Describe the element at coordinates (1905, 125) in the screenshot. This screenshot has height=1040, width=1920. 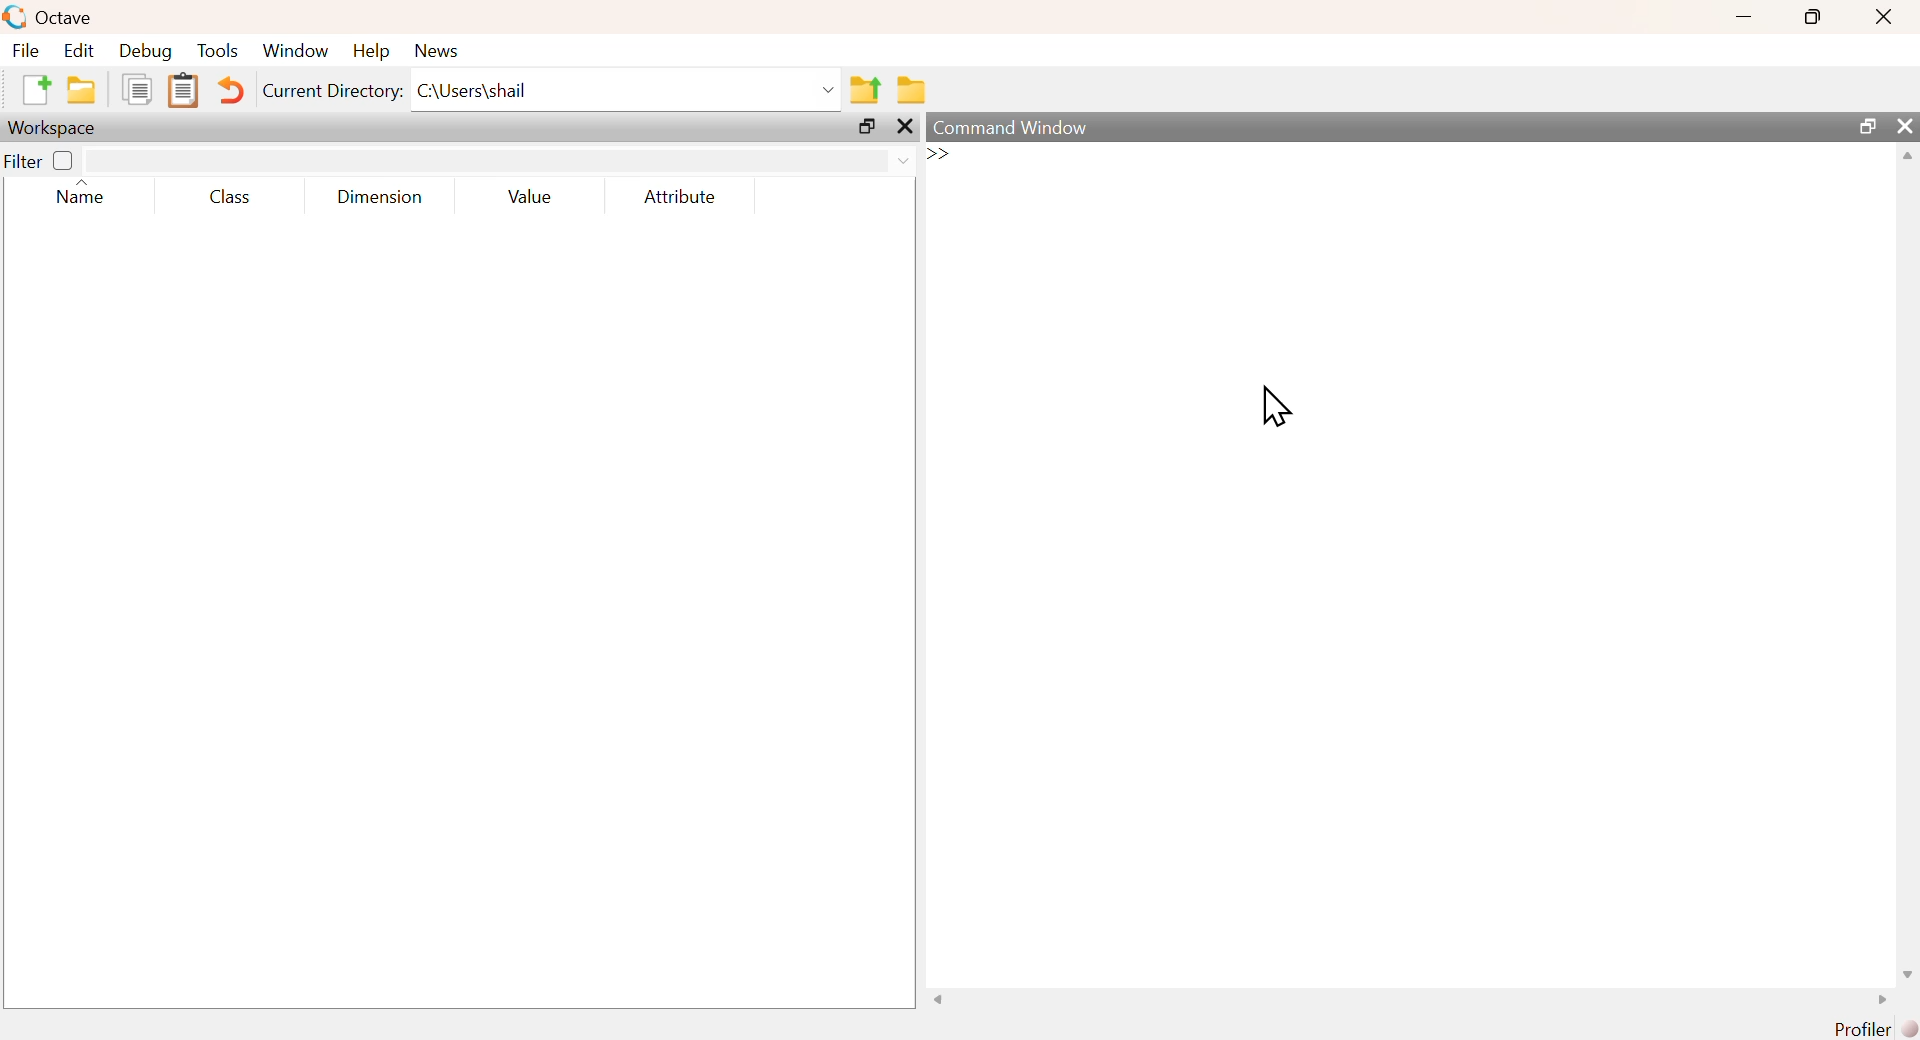
I see `close` at that location.